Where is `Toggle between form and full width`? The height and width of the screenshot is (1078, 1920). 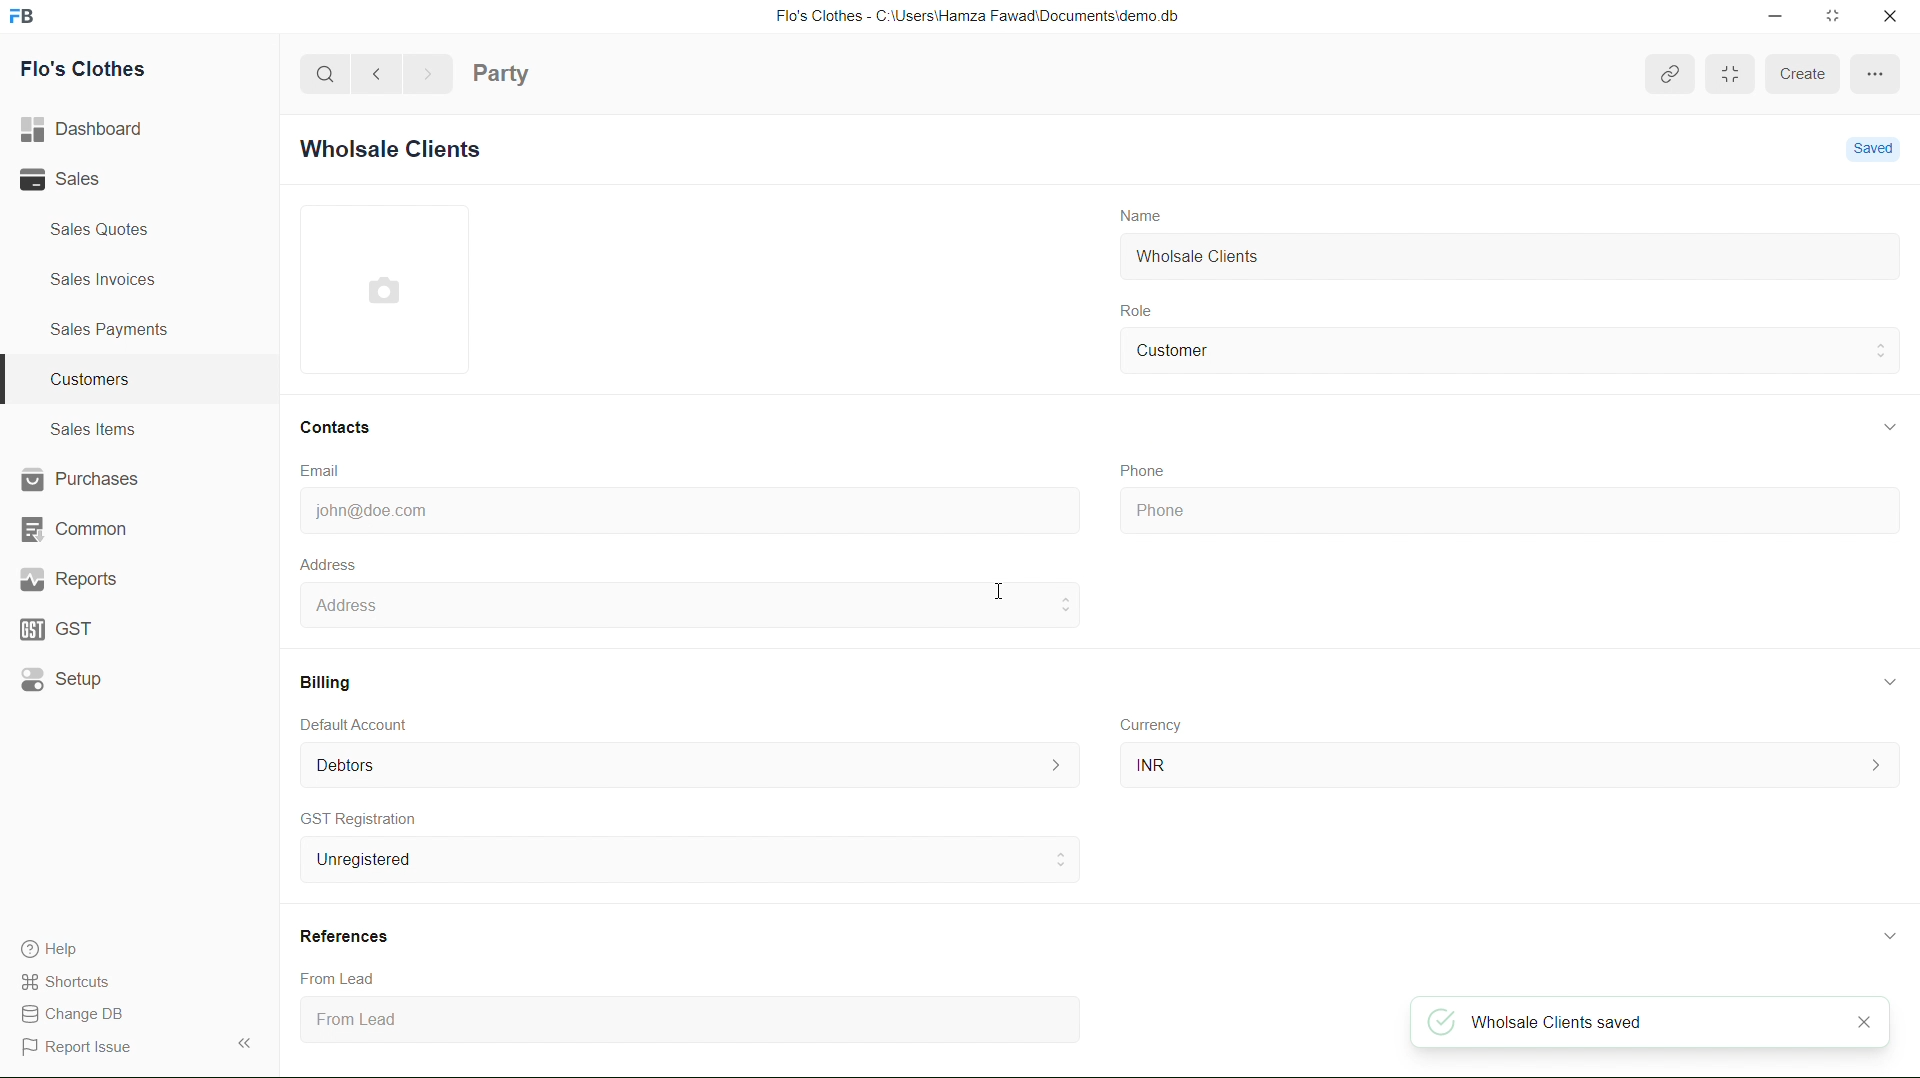 Toggle between form and full width is located at coordinates (1729, 75).